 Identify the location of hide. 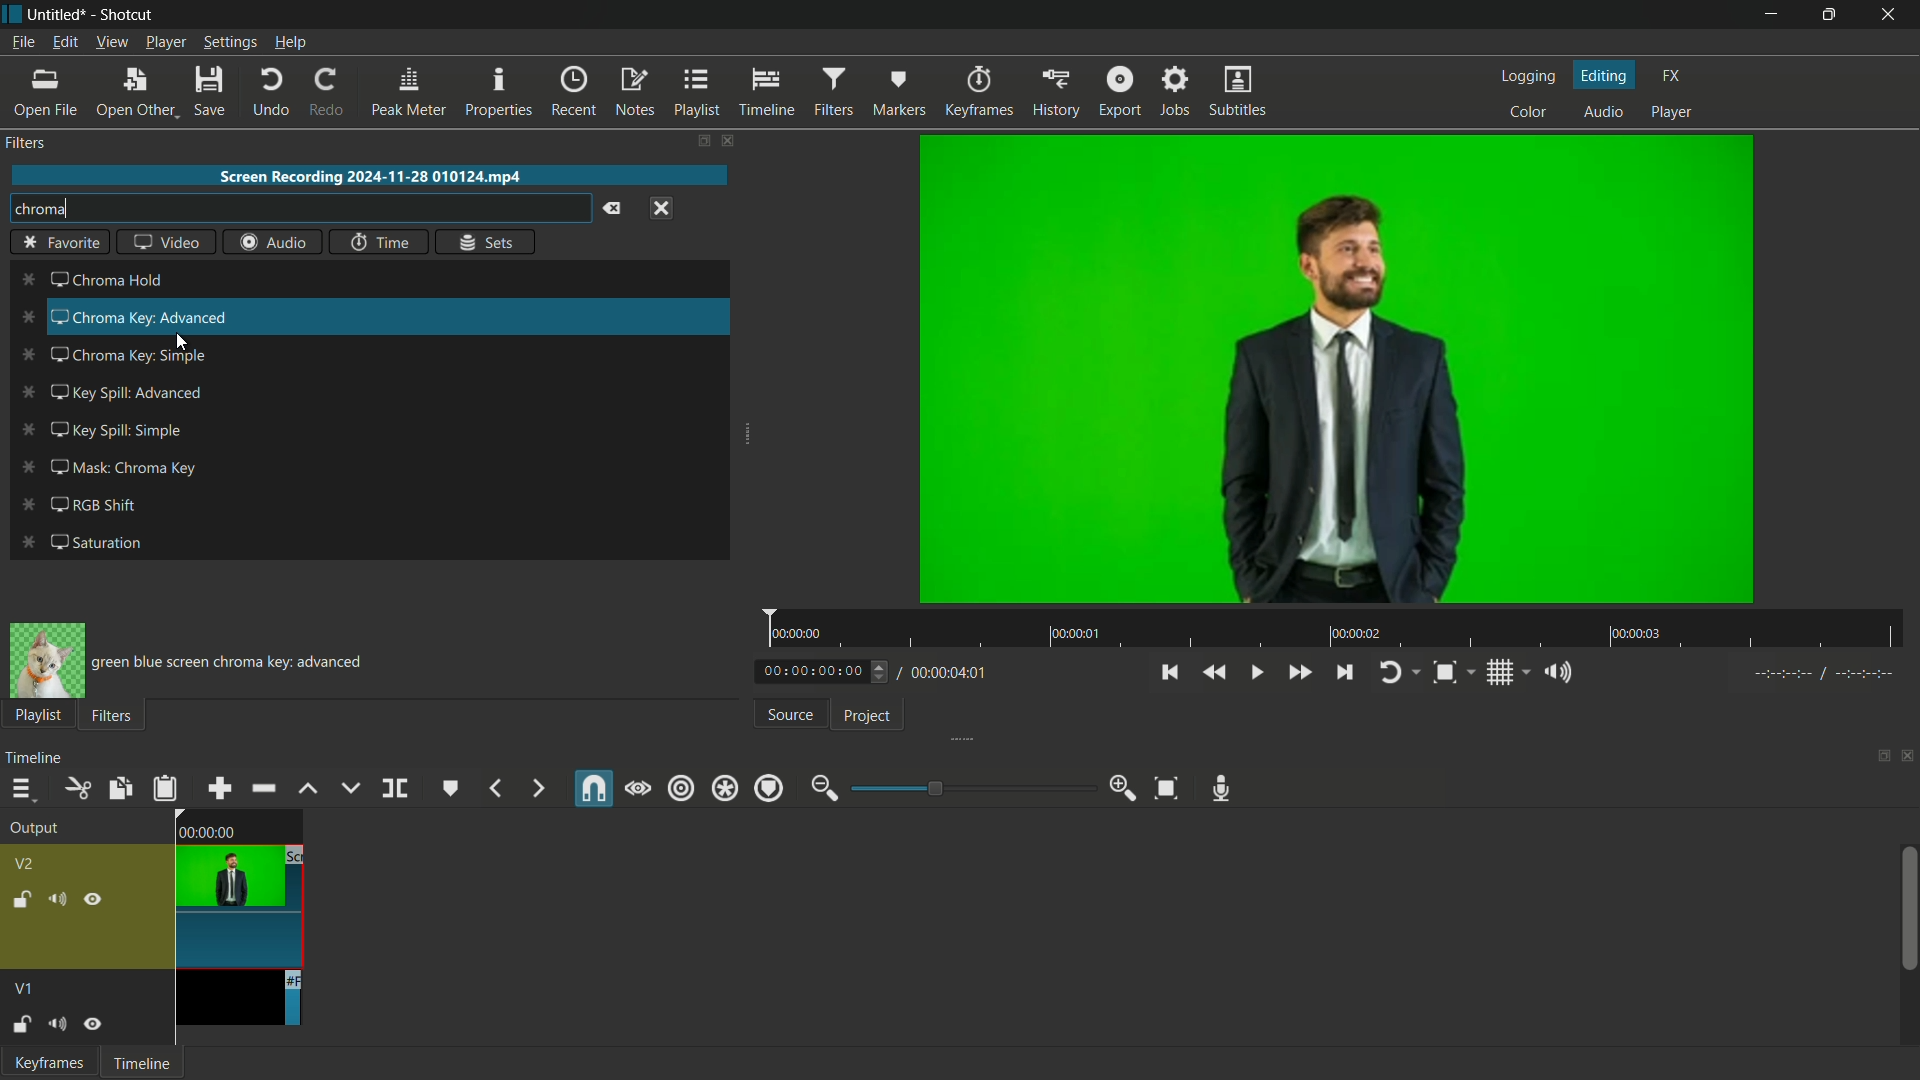
(92, 1023).